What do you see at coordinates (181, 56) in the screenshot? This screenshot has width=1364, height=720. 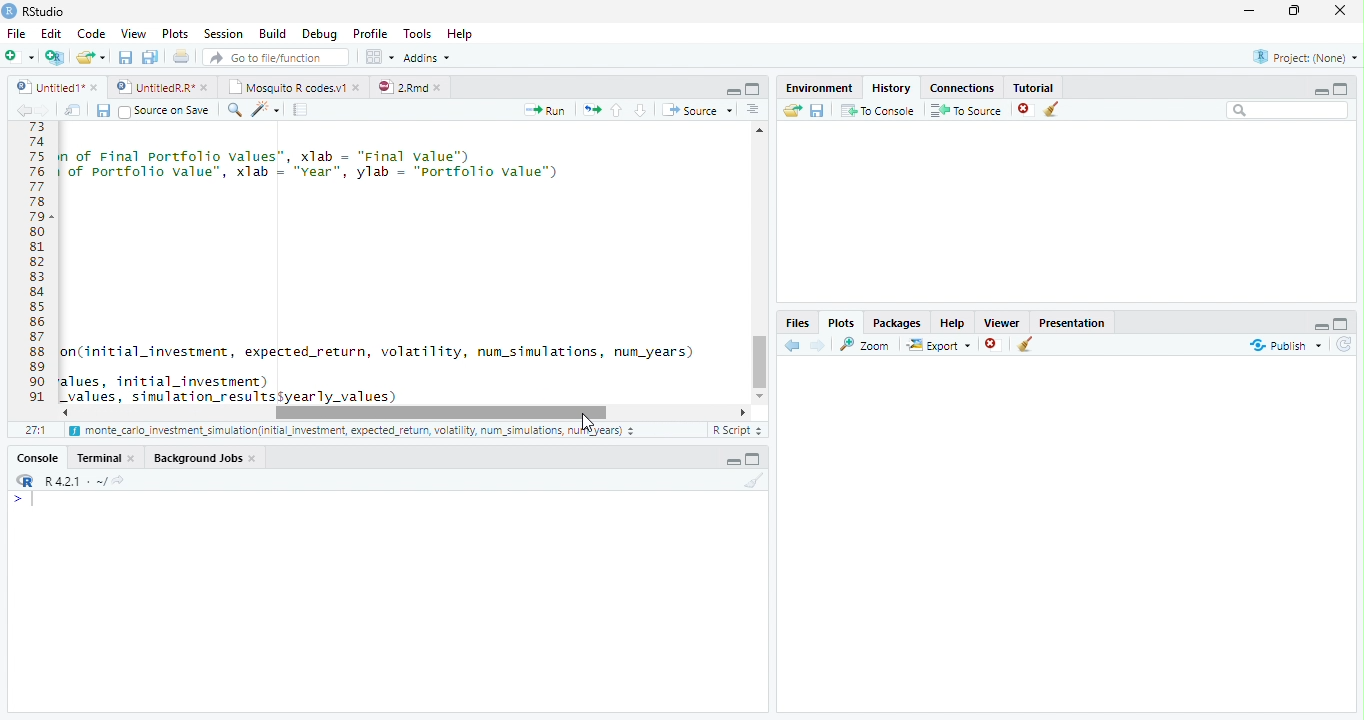 I see `Print` at bounding box center [181, 56].